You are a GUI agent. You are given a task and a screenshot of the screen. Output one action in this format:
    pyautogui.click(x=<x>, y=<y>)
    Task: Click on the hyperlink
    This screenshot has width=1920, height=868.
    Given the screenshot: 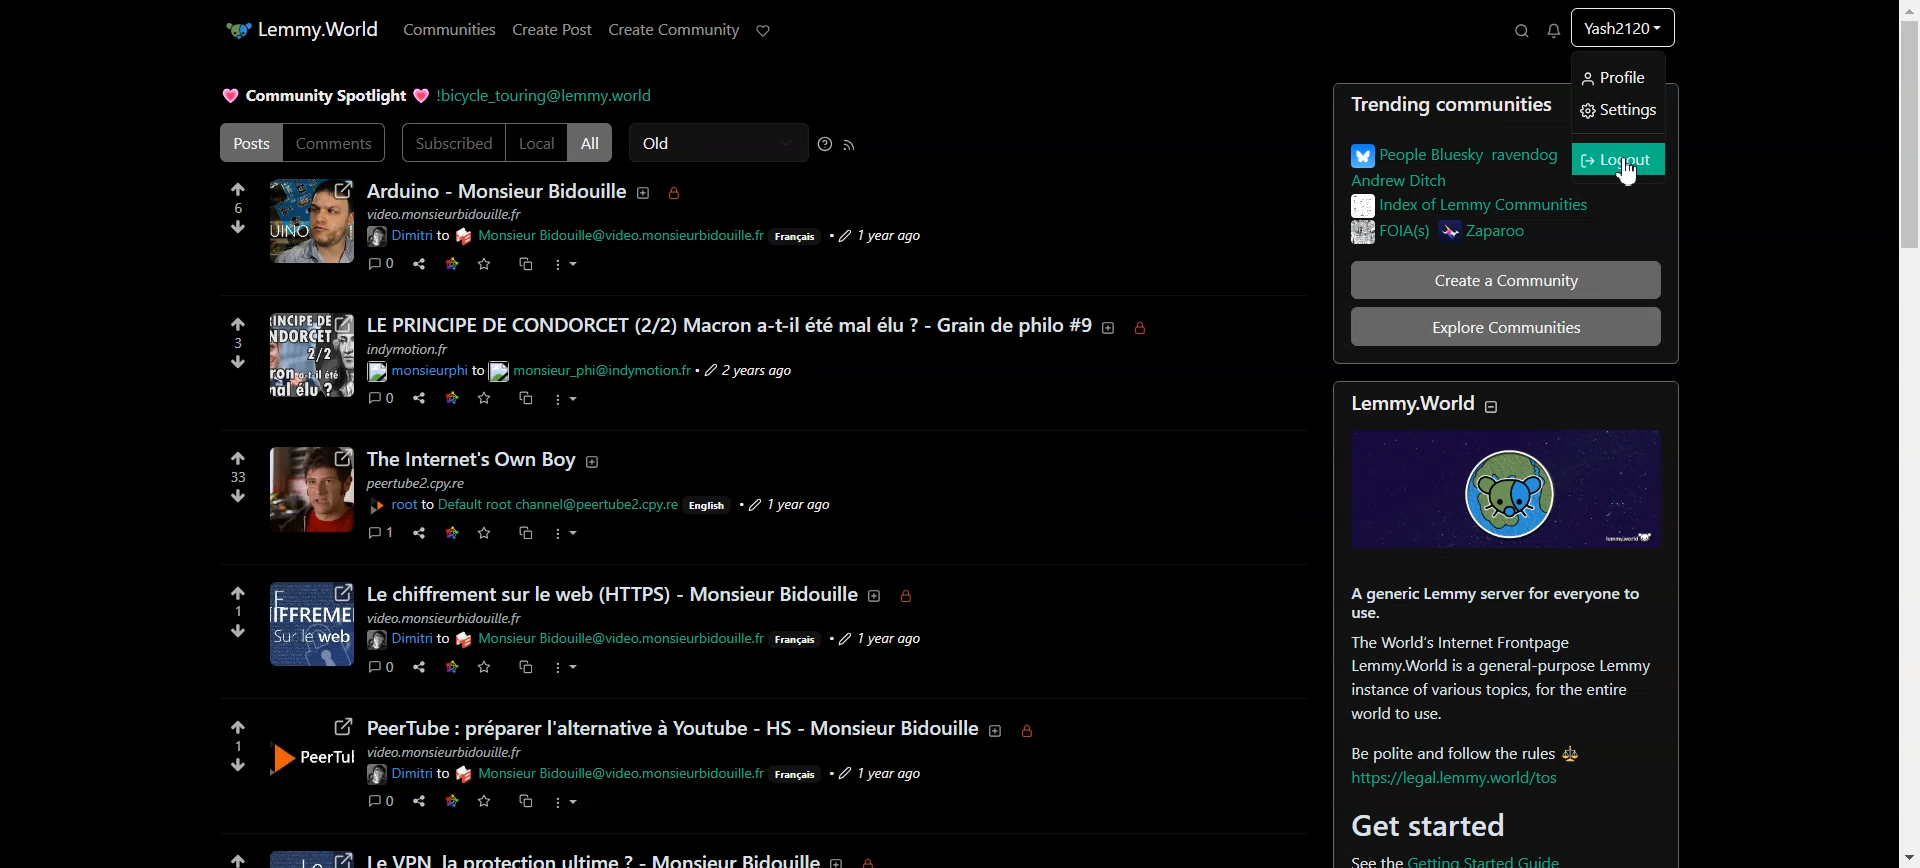 What is the action you would take?
    pyautogui.click(x=423, y=372)
    